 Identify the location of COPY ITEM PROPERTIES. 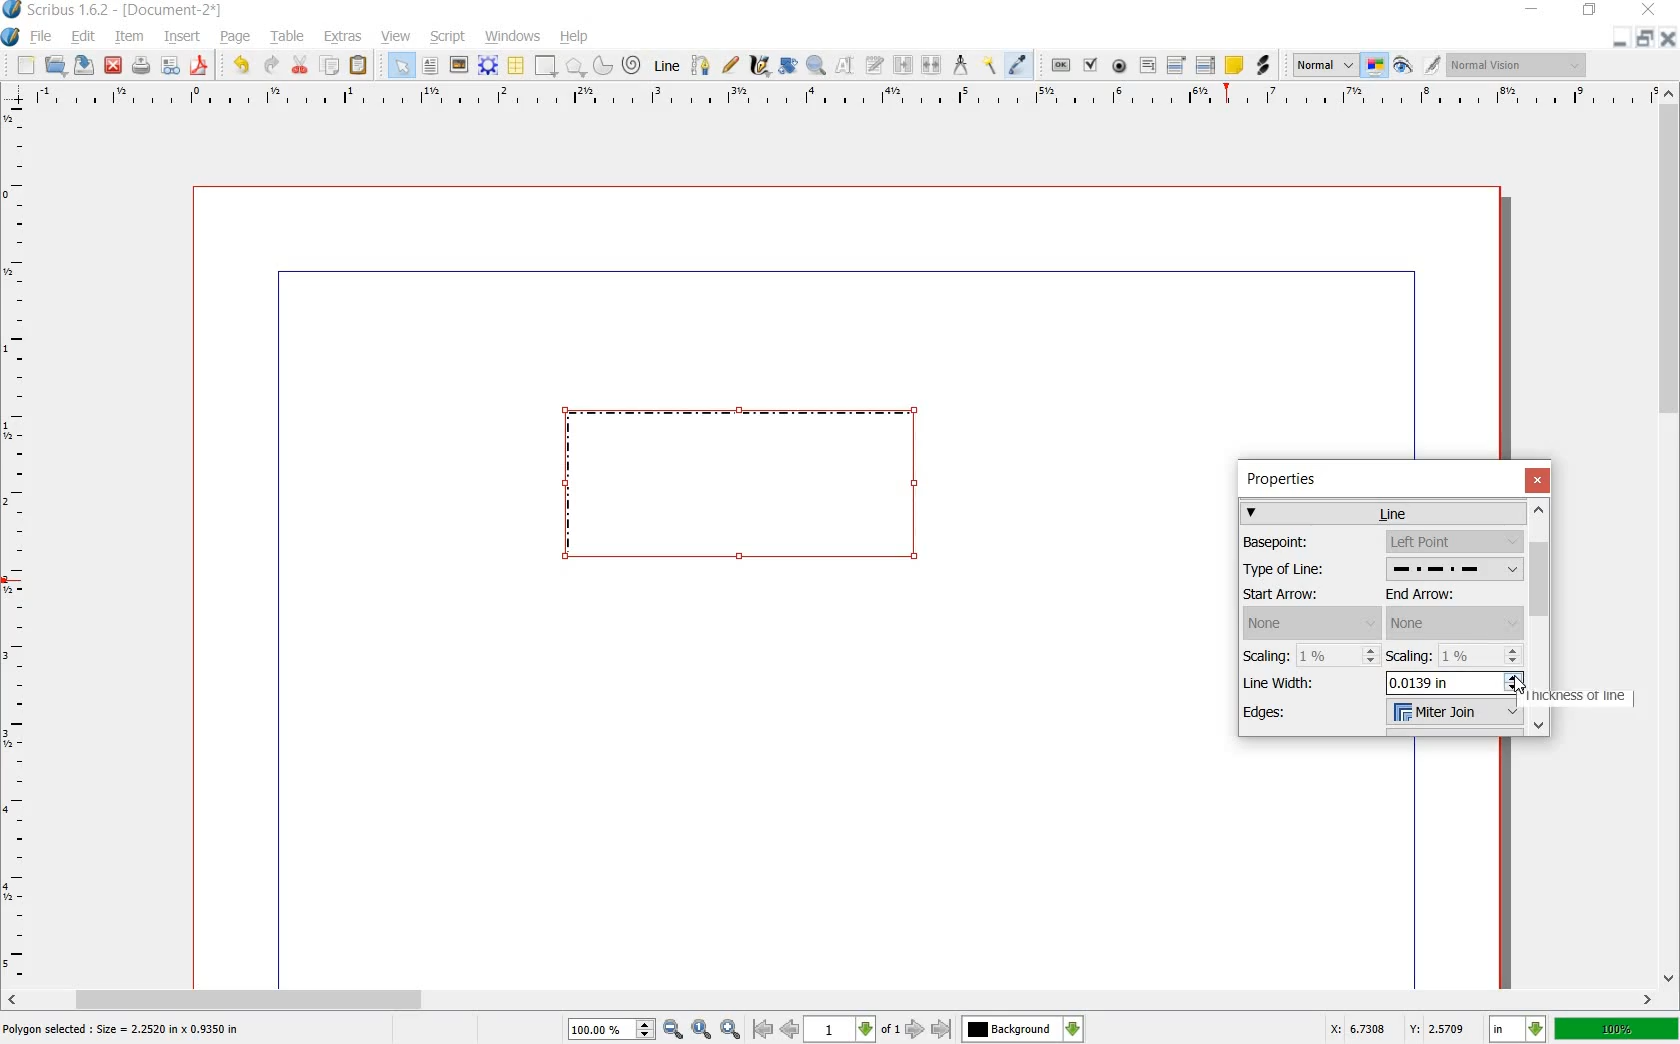
(989, 66).